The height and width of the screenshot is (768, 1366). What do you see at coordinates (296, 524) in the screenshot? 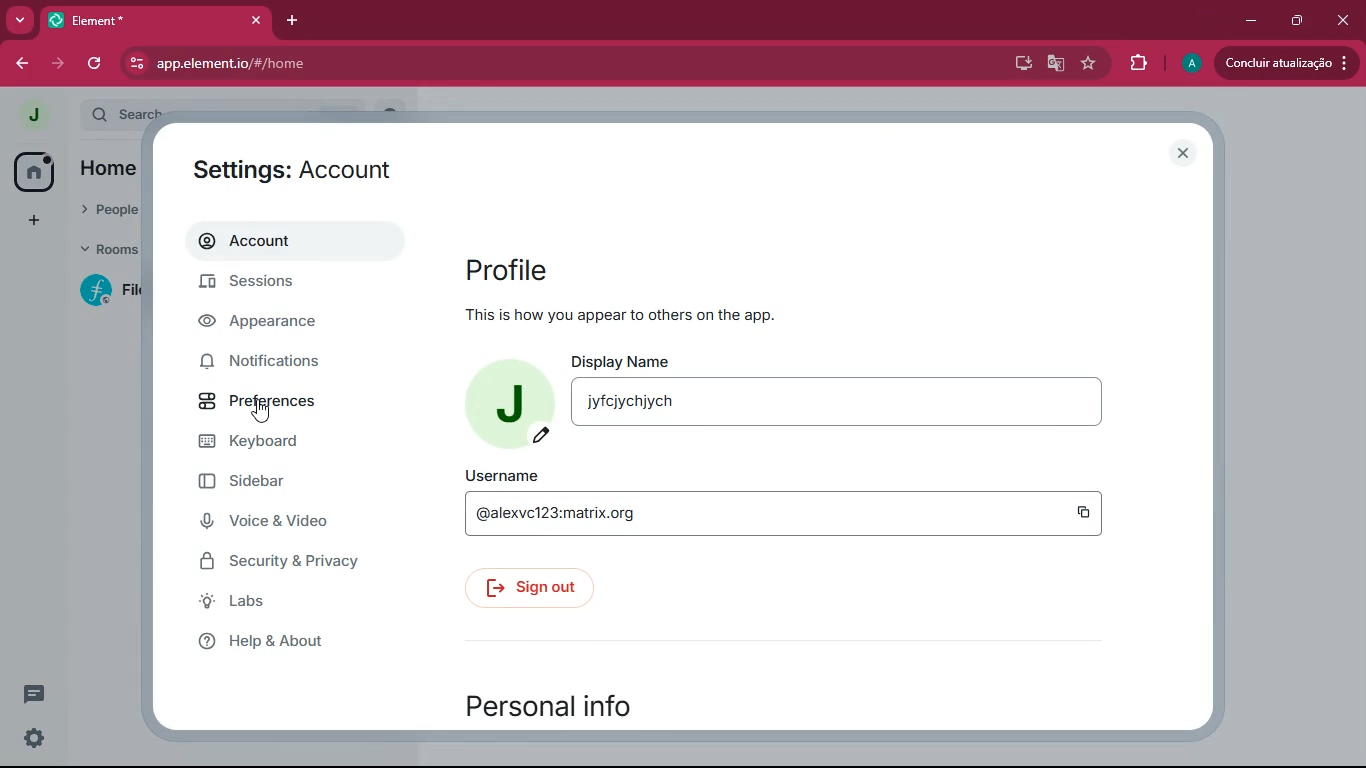
I see `voice & video` at bounding box center [296, 524].